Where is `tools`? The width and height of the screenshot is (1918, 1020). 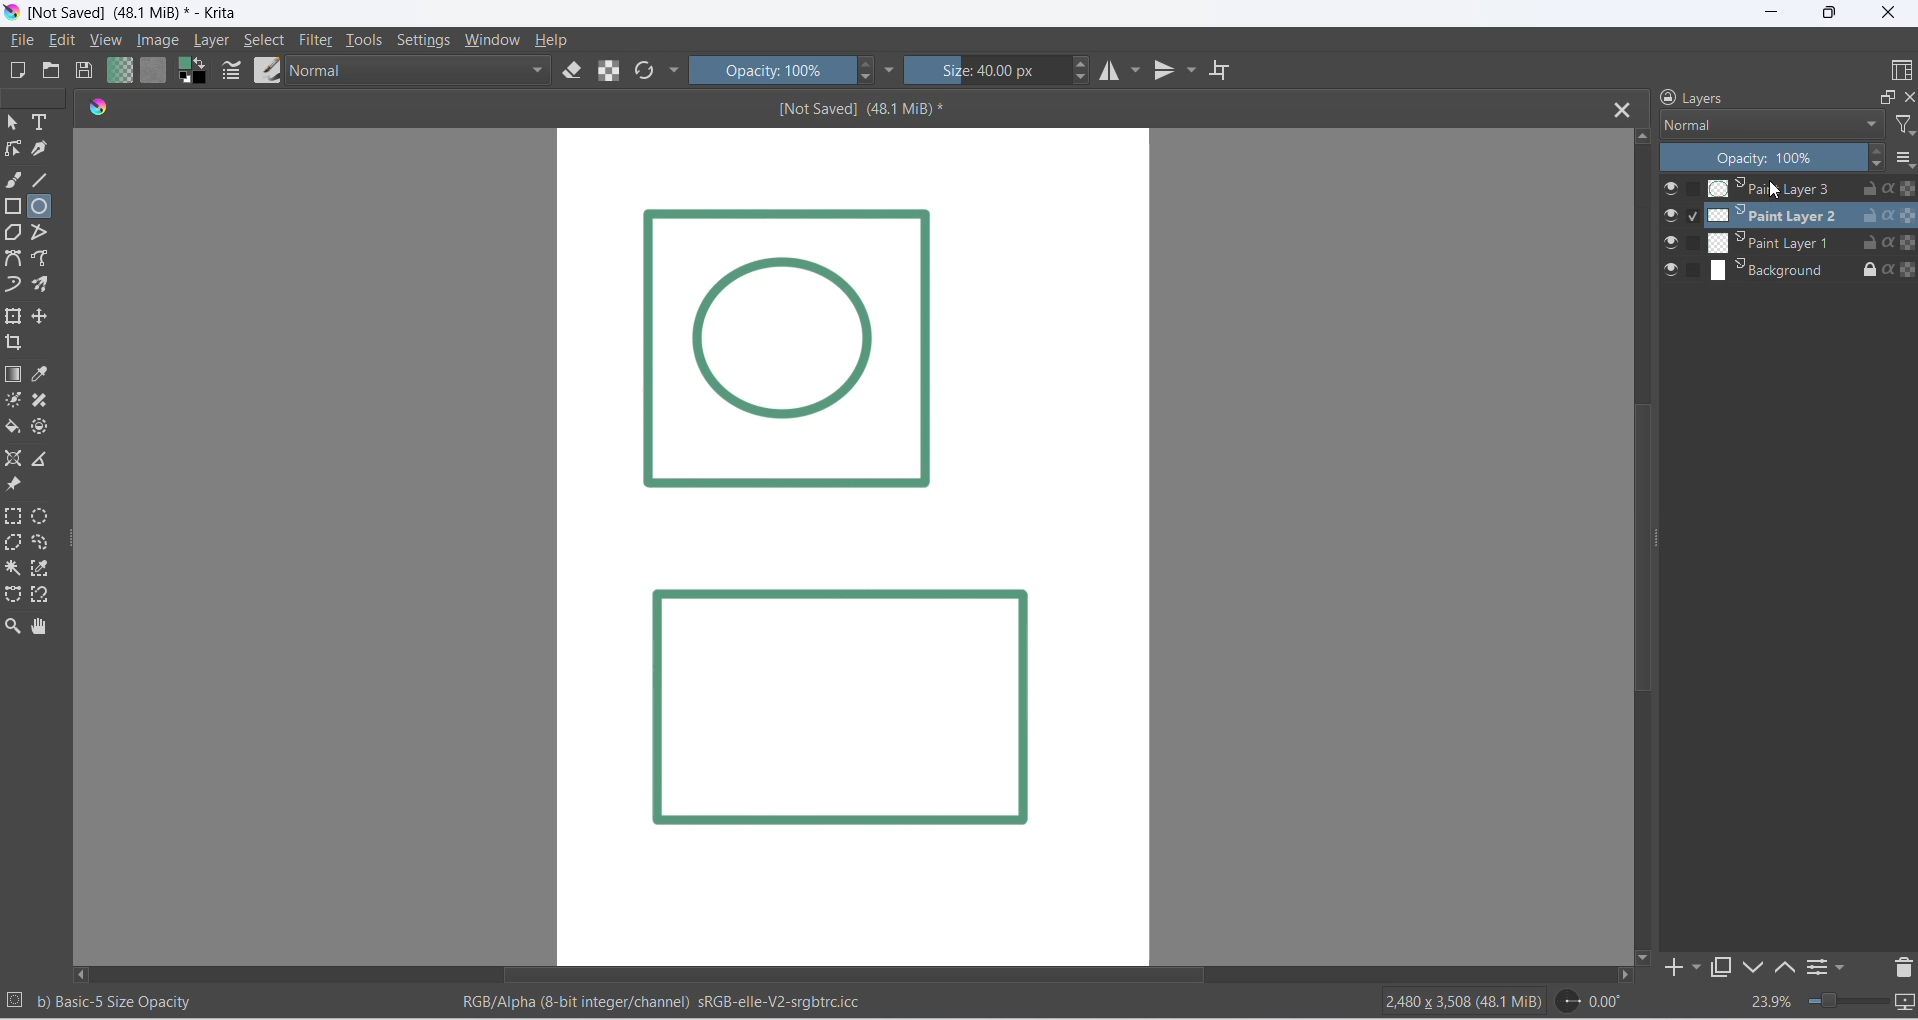 tools is located at coordinates (365, 40).